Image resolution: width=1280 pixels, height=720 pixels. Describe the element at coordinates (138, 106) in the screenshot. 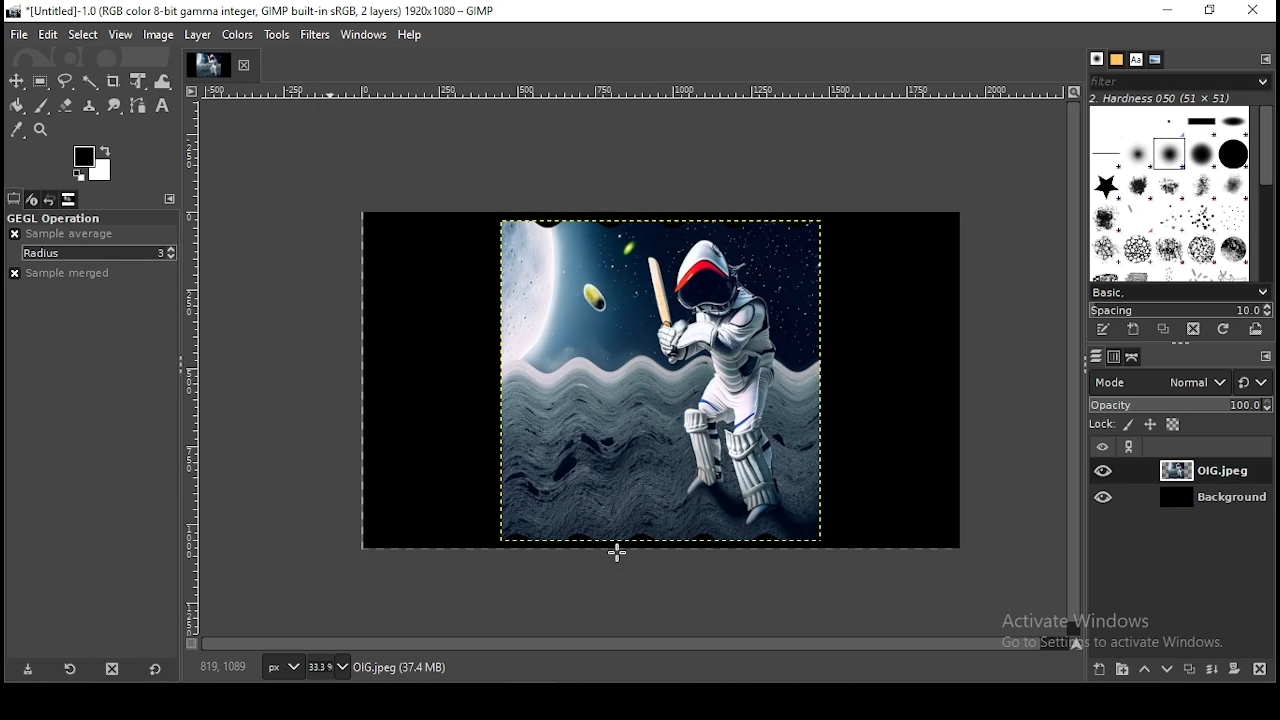

I see `paths tool` at that location.